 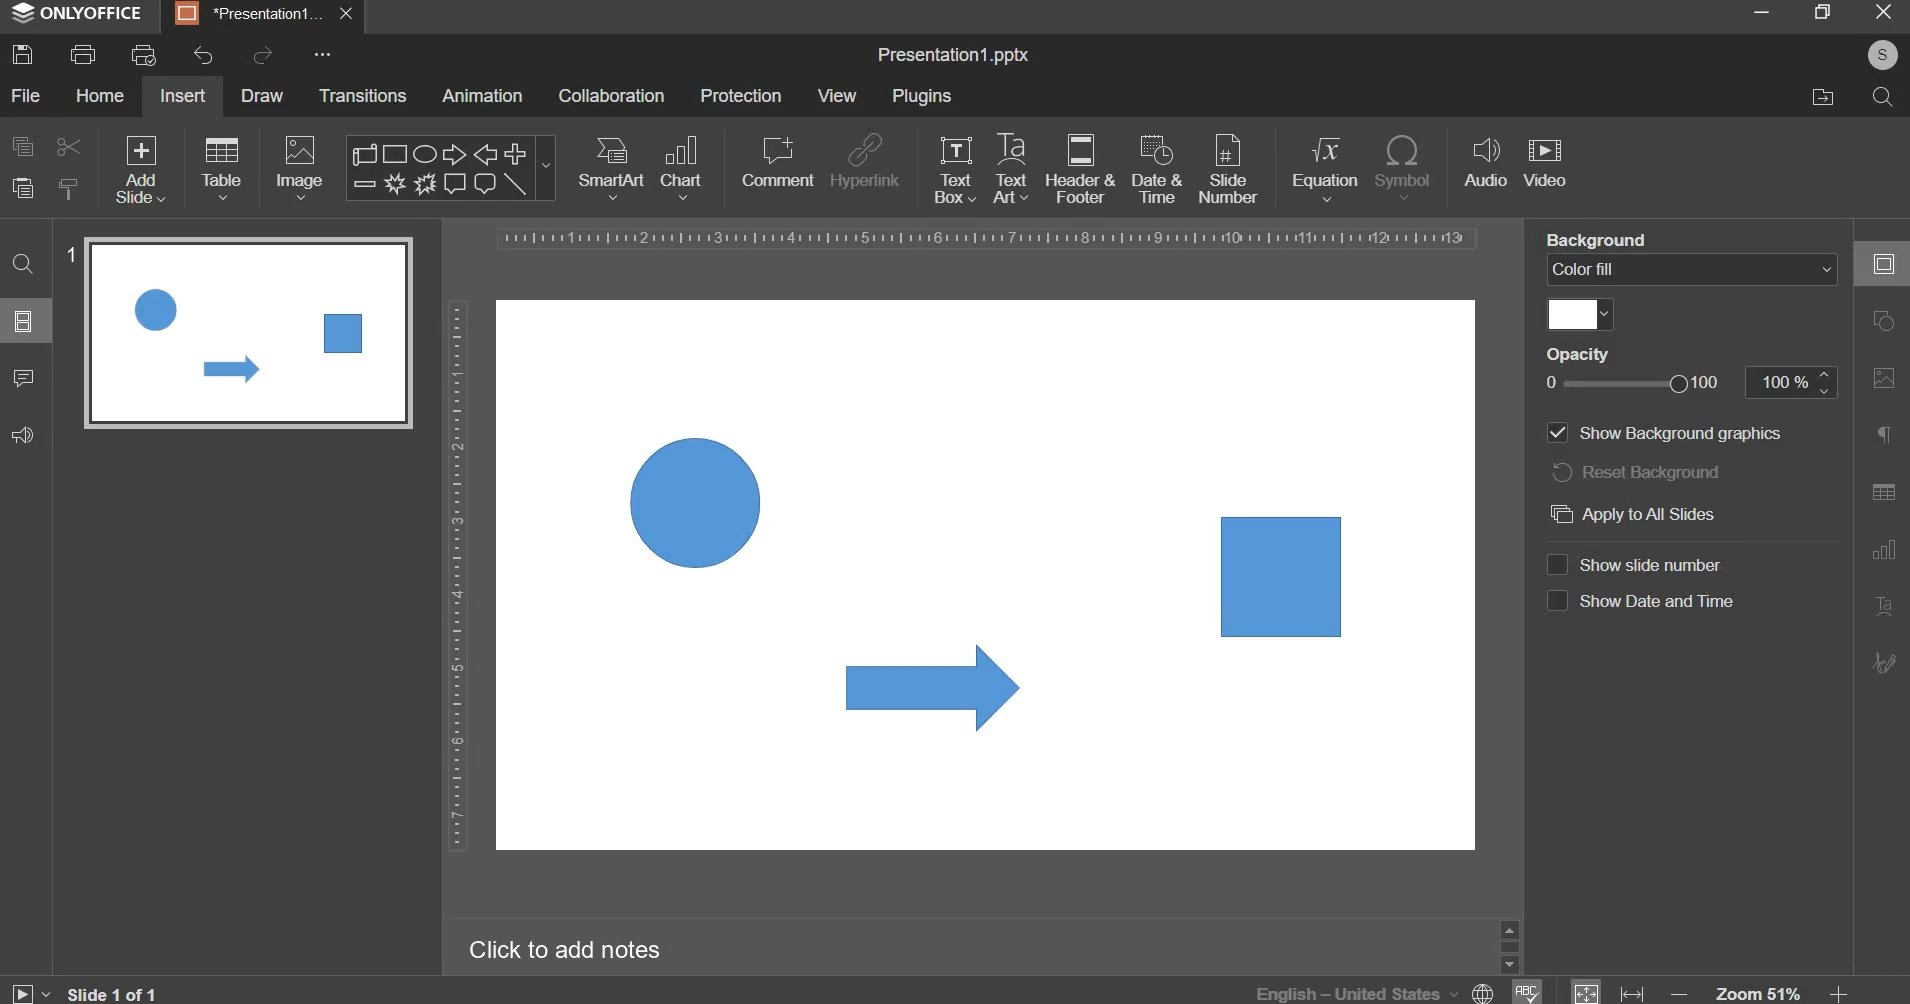 I want to click on close, so click(x=349, y=16).